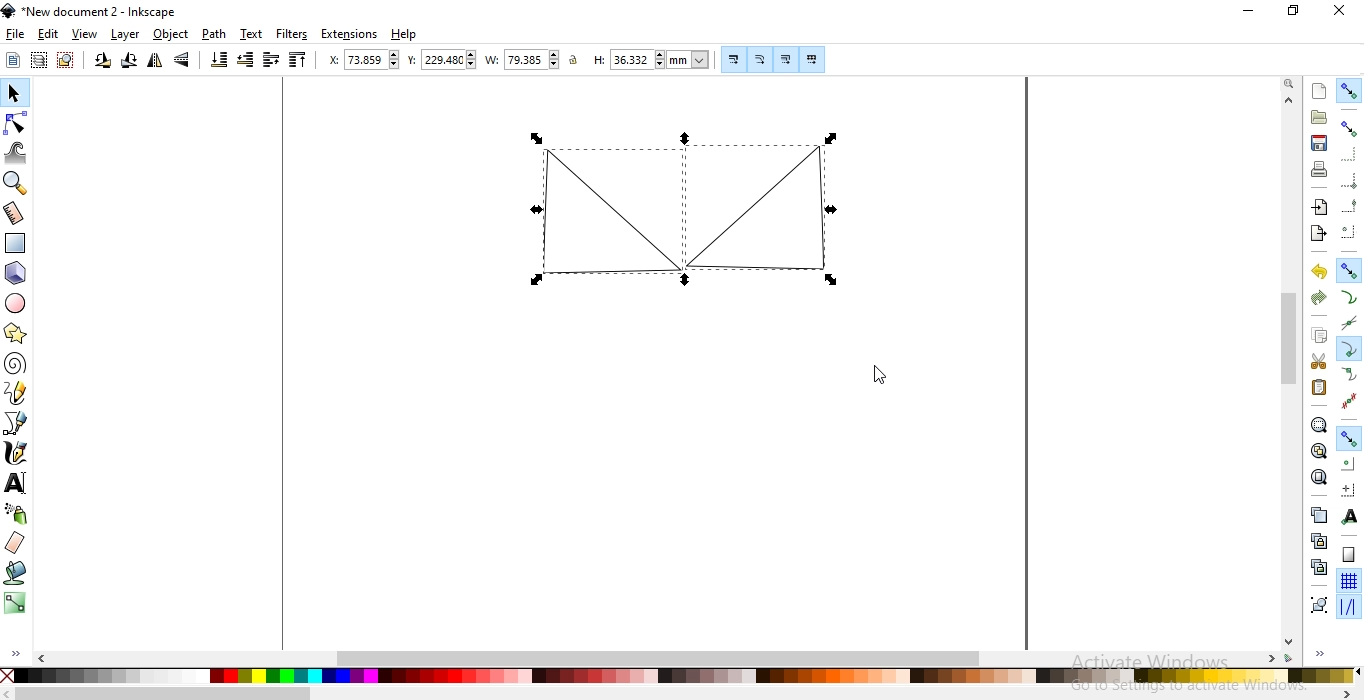  What do you see at coordinates (16, 333) in the screenshot?
I see `create stars and polygons` at bounding box center [16, 333].